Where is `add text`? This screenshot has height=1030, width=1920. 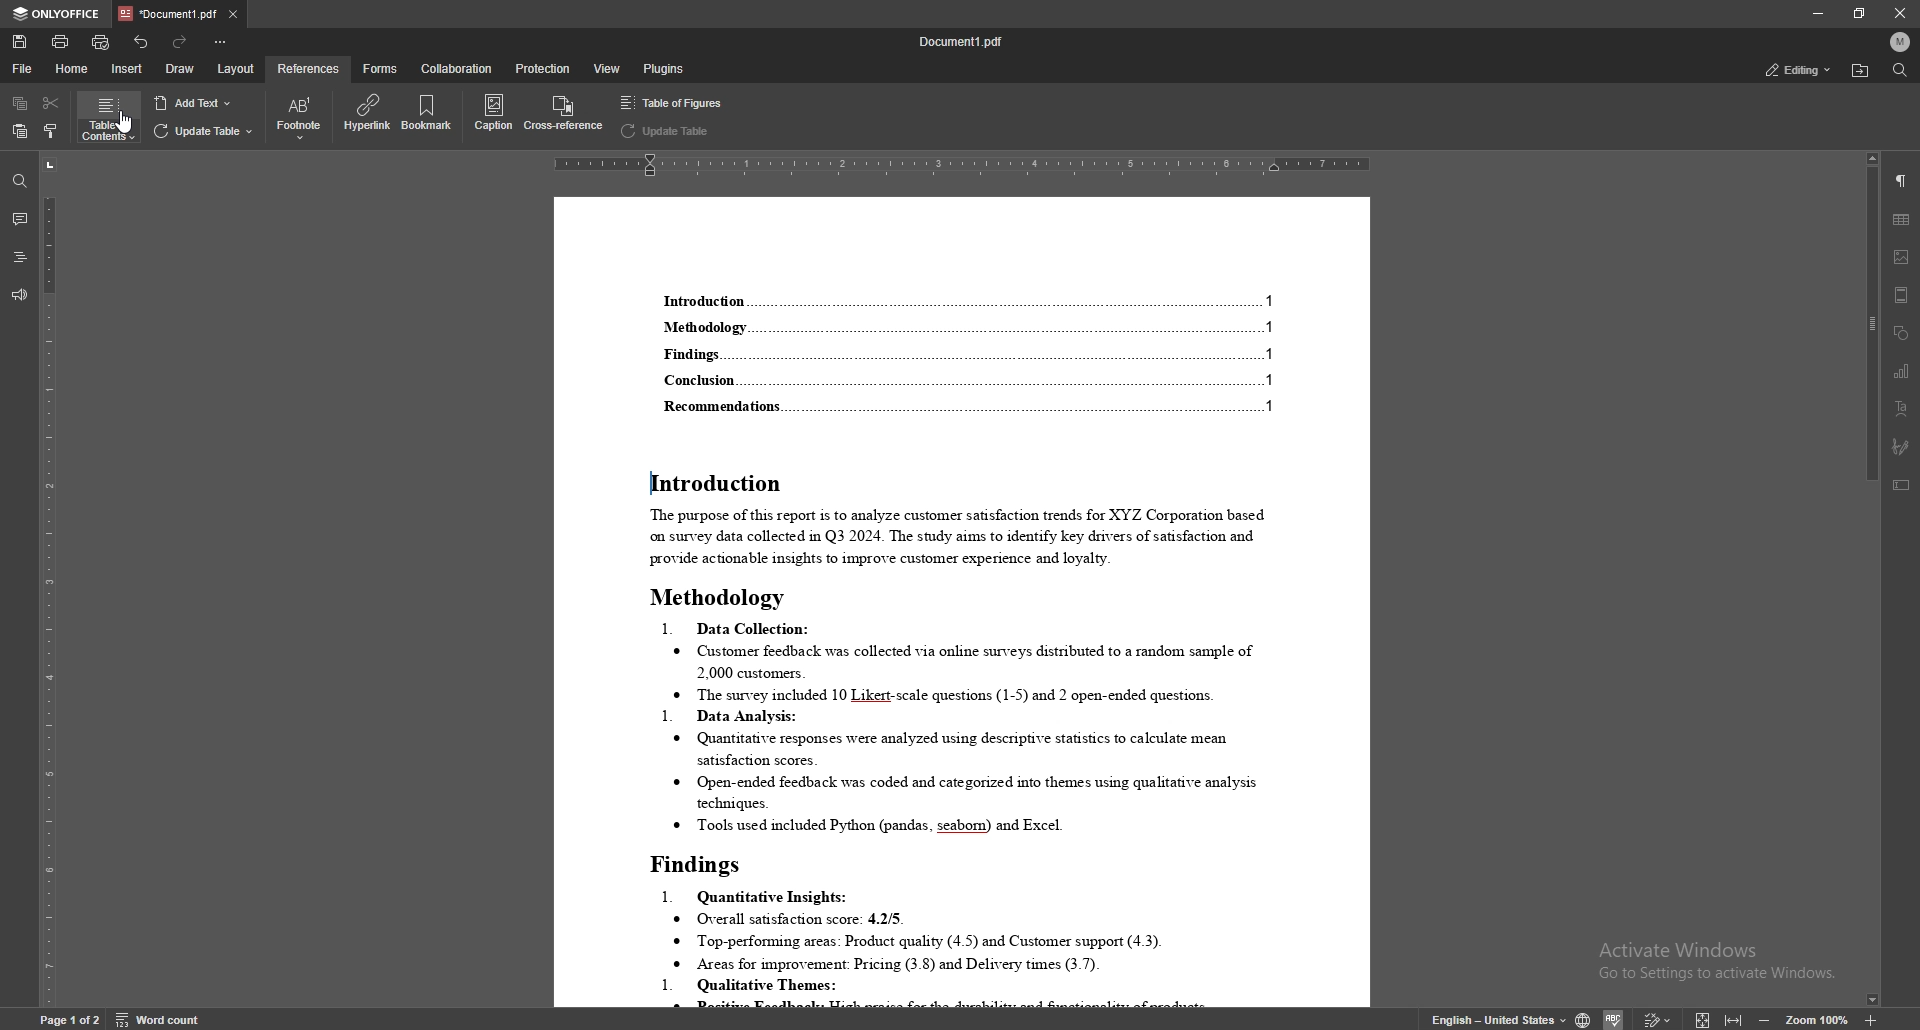
add text is located at coordinates (197, 101).